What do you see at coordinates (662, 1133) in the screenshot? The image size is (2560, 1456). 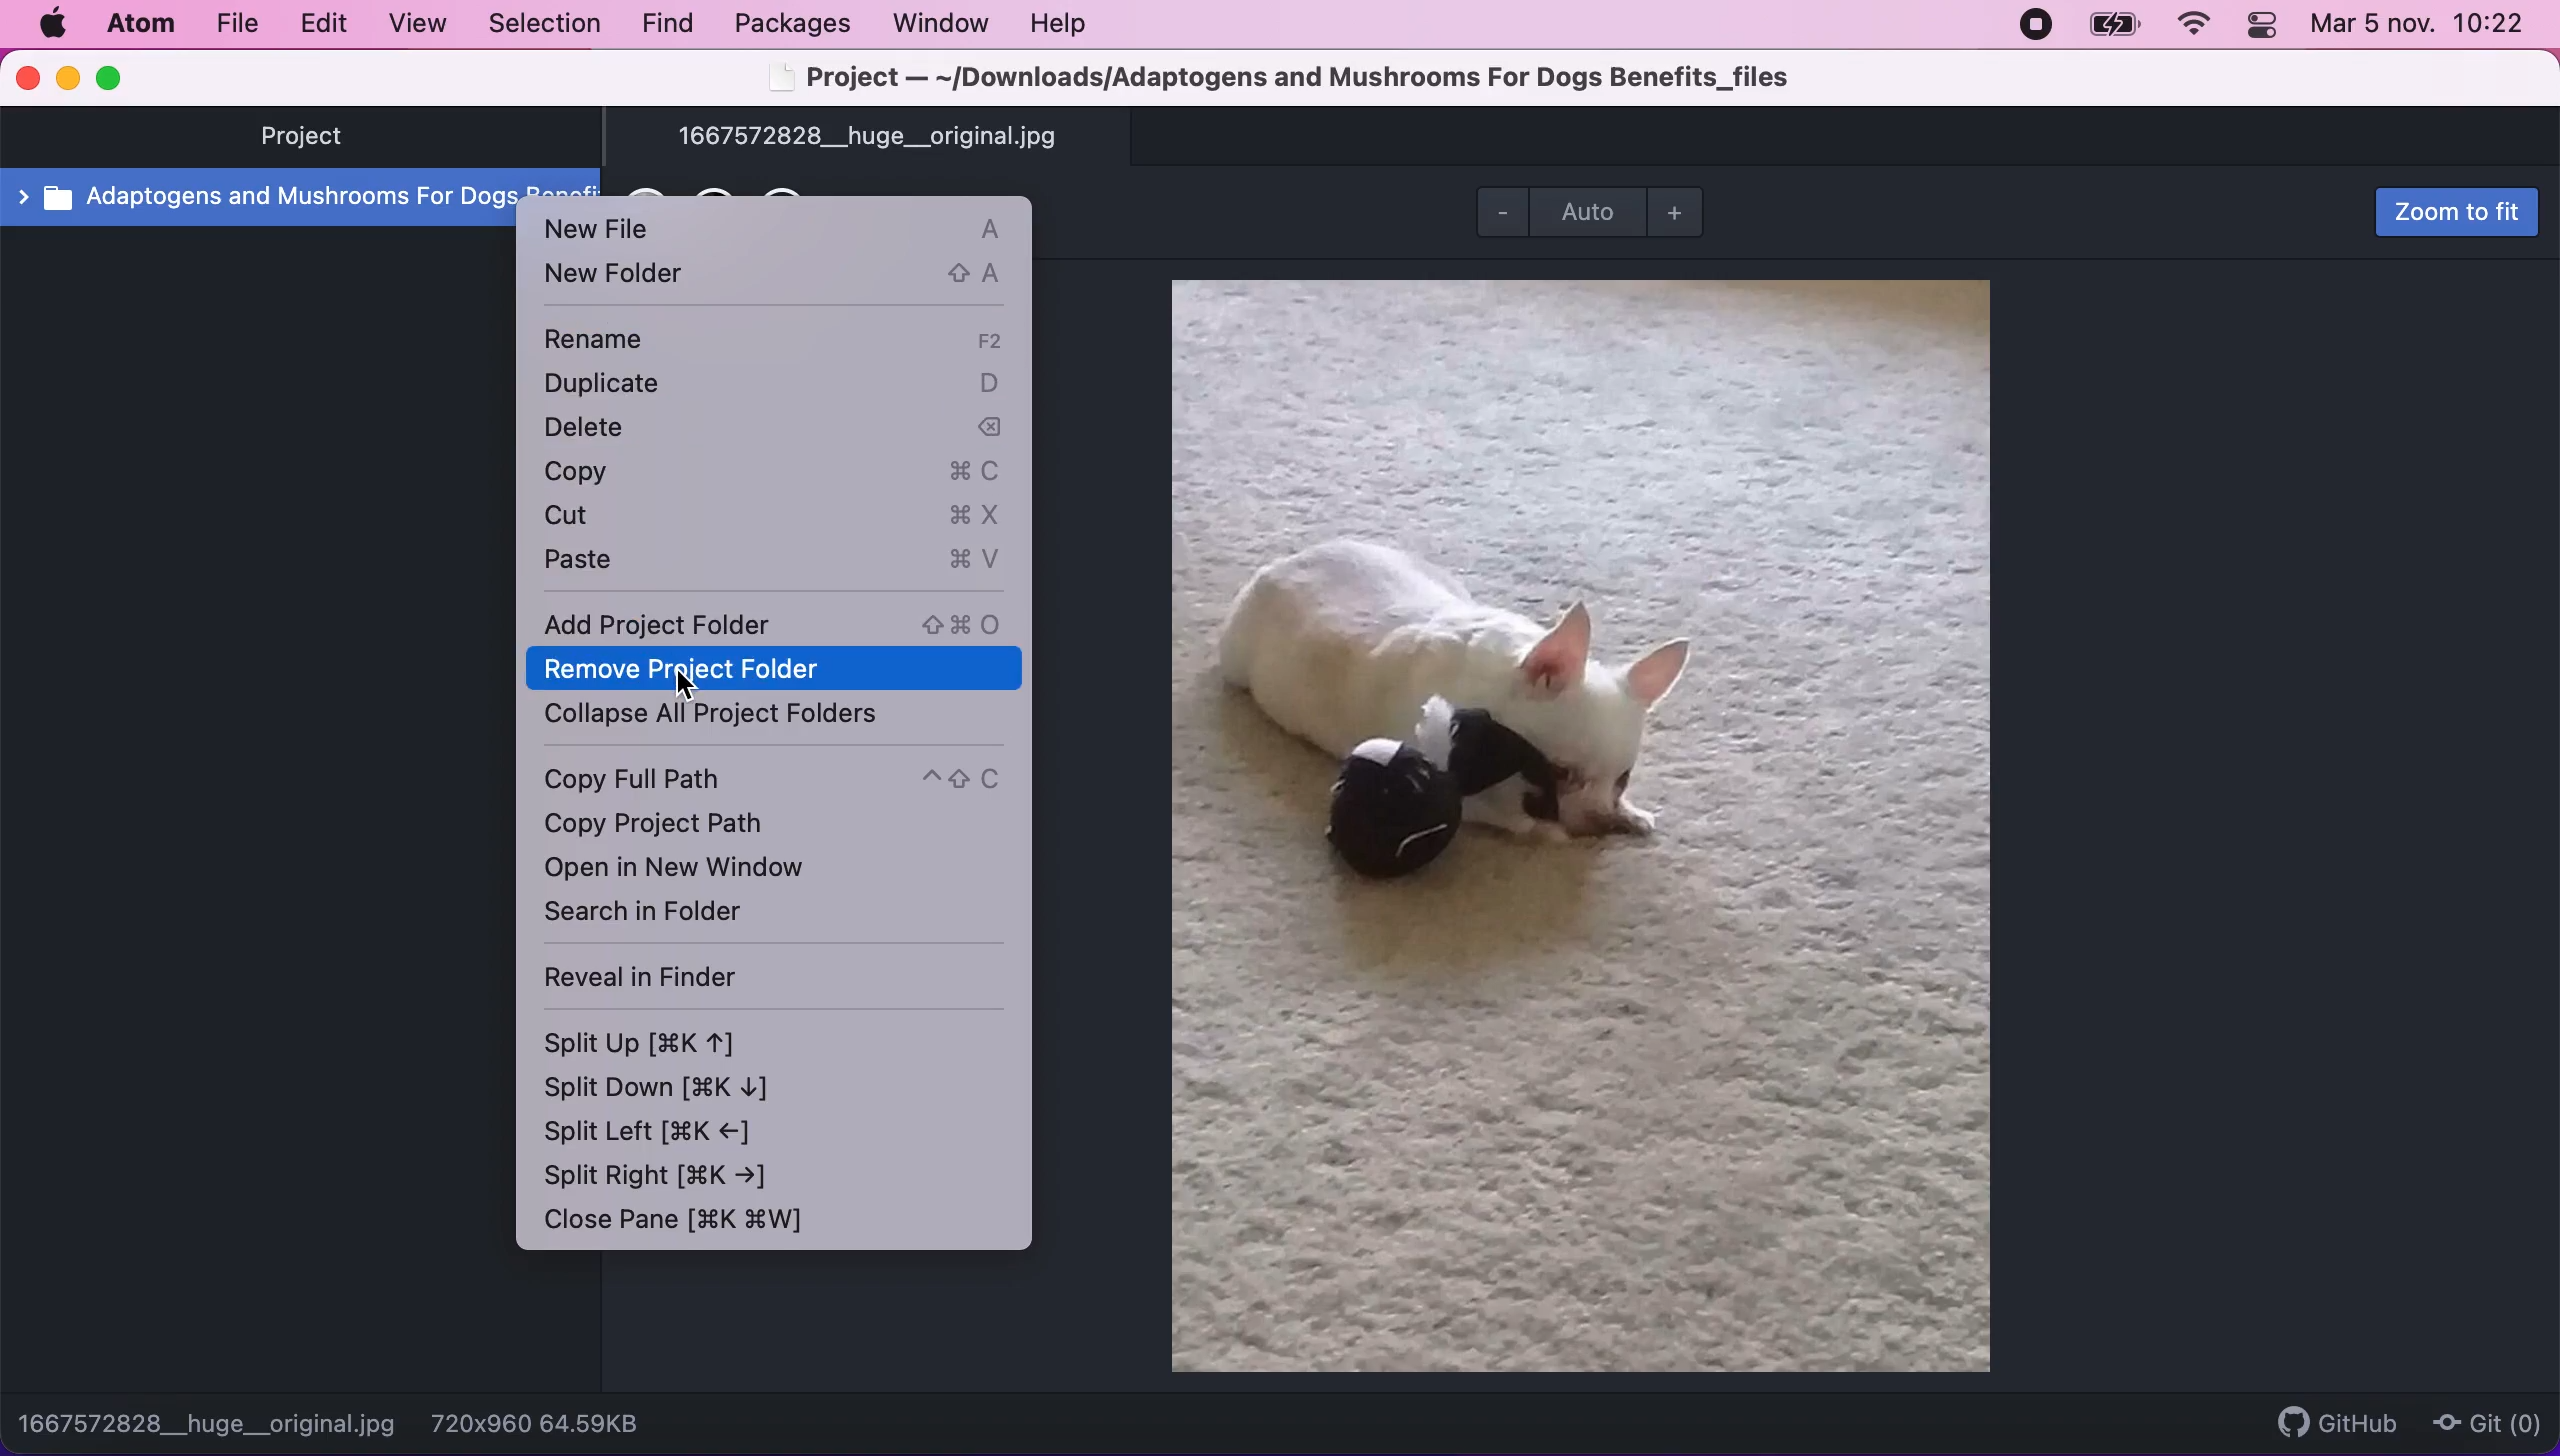 I see `split left` at bounding box center [662, 1133].